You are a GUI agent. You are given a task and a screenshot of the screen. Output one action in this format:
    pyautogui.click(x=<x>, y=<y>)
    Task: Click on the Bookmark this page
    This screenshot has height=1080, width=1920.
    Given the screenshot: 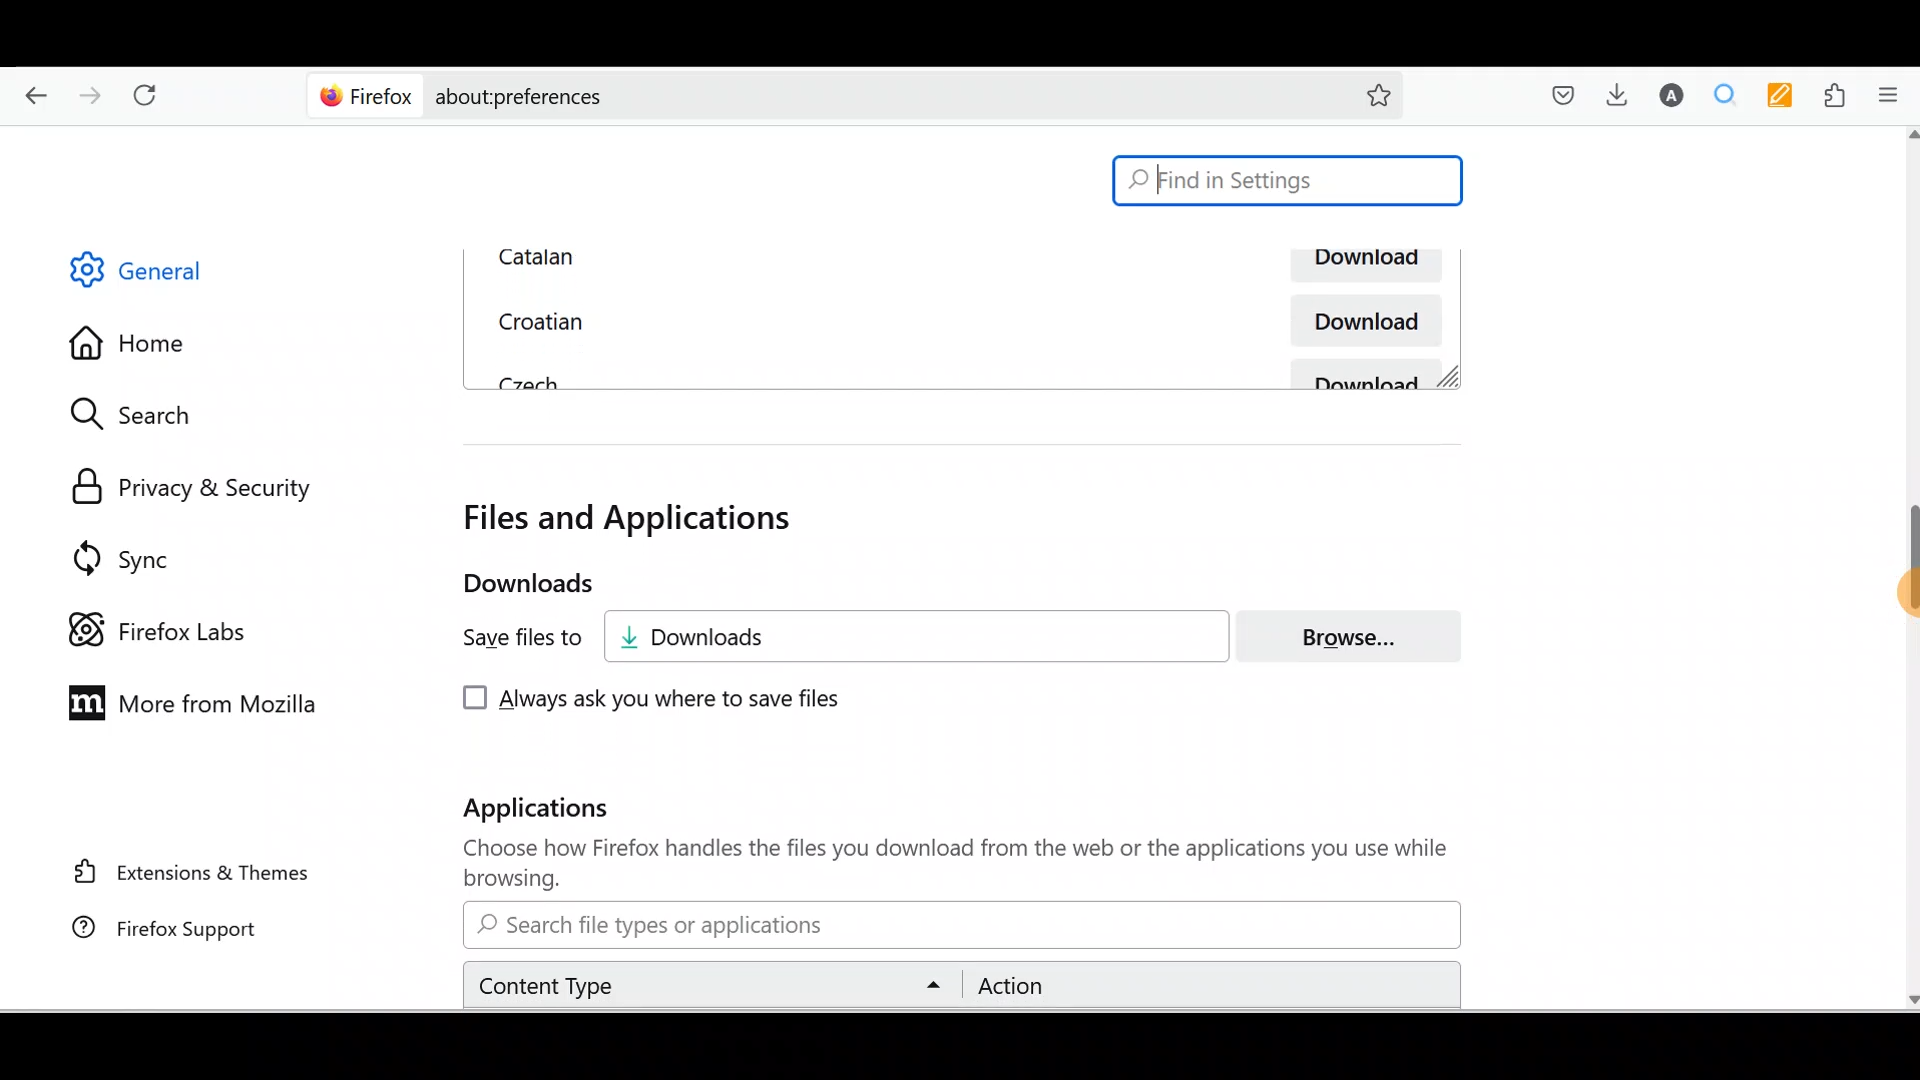 What is the action you would take?
    pyautogui.click(x=1379, y=93)
    